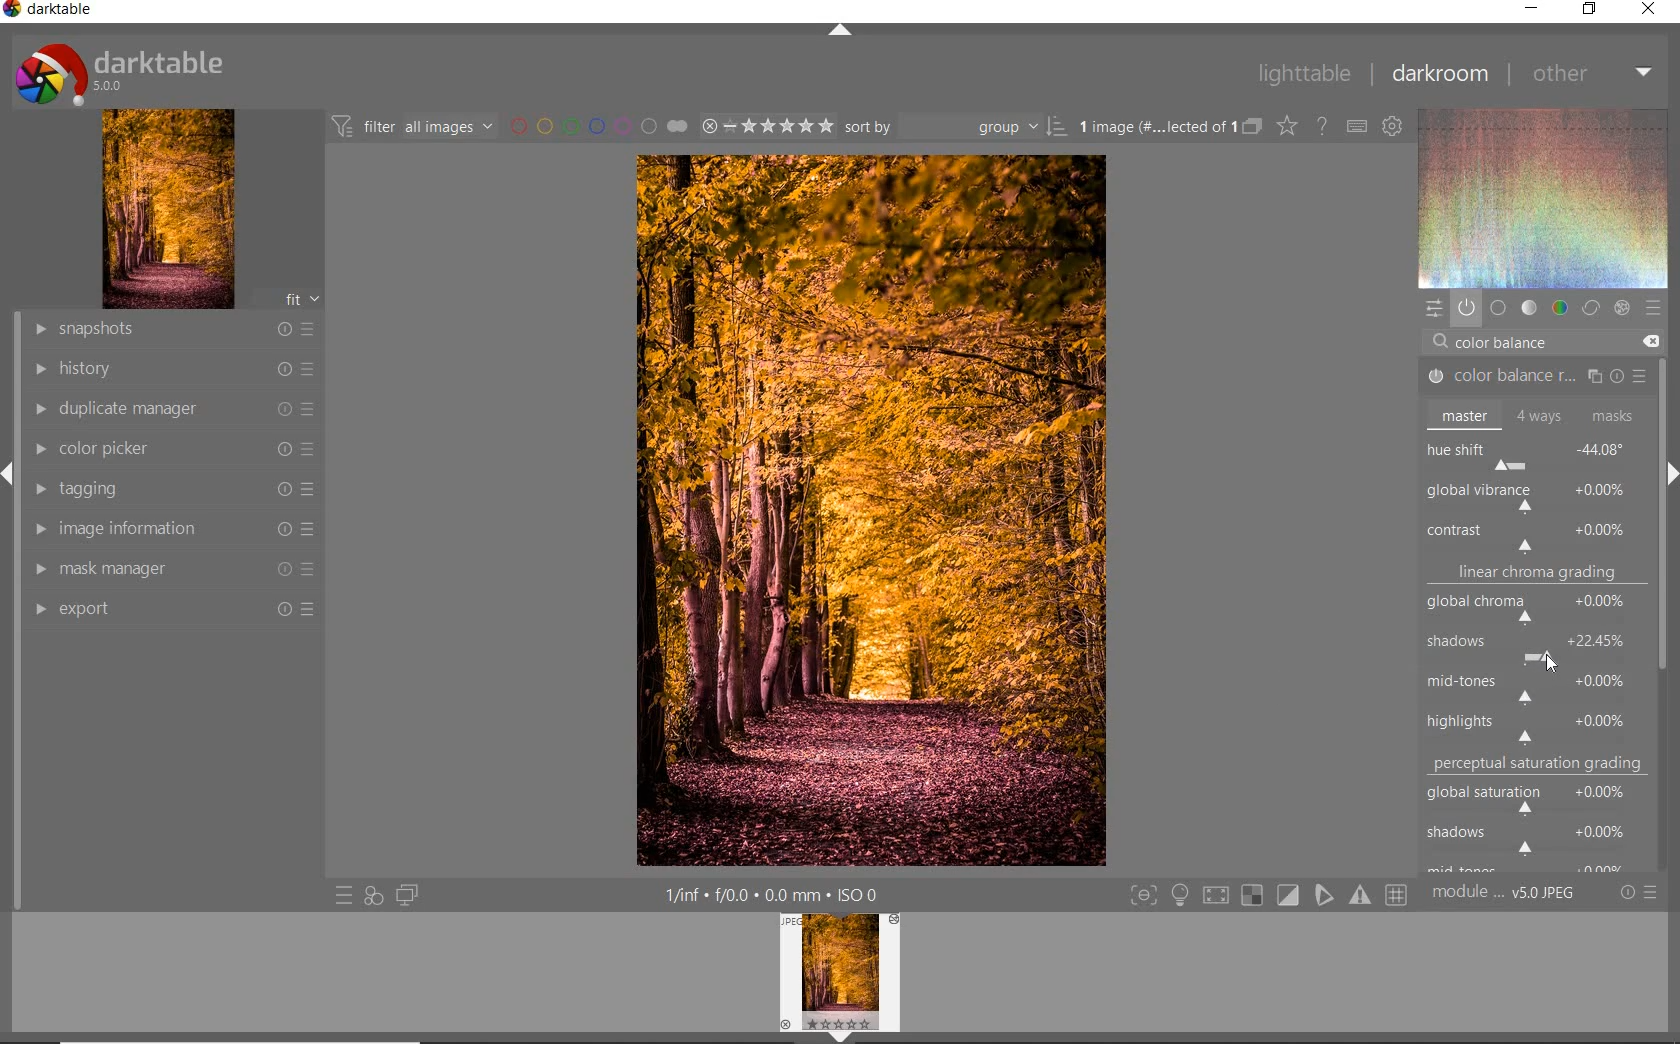 This screenshot has height=1044, width=1680. I want to click on ROTATE ALL HUES BY AN ANGLE AT THE SAME LUMINANCE, so click(1506, 494).